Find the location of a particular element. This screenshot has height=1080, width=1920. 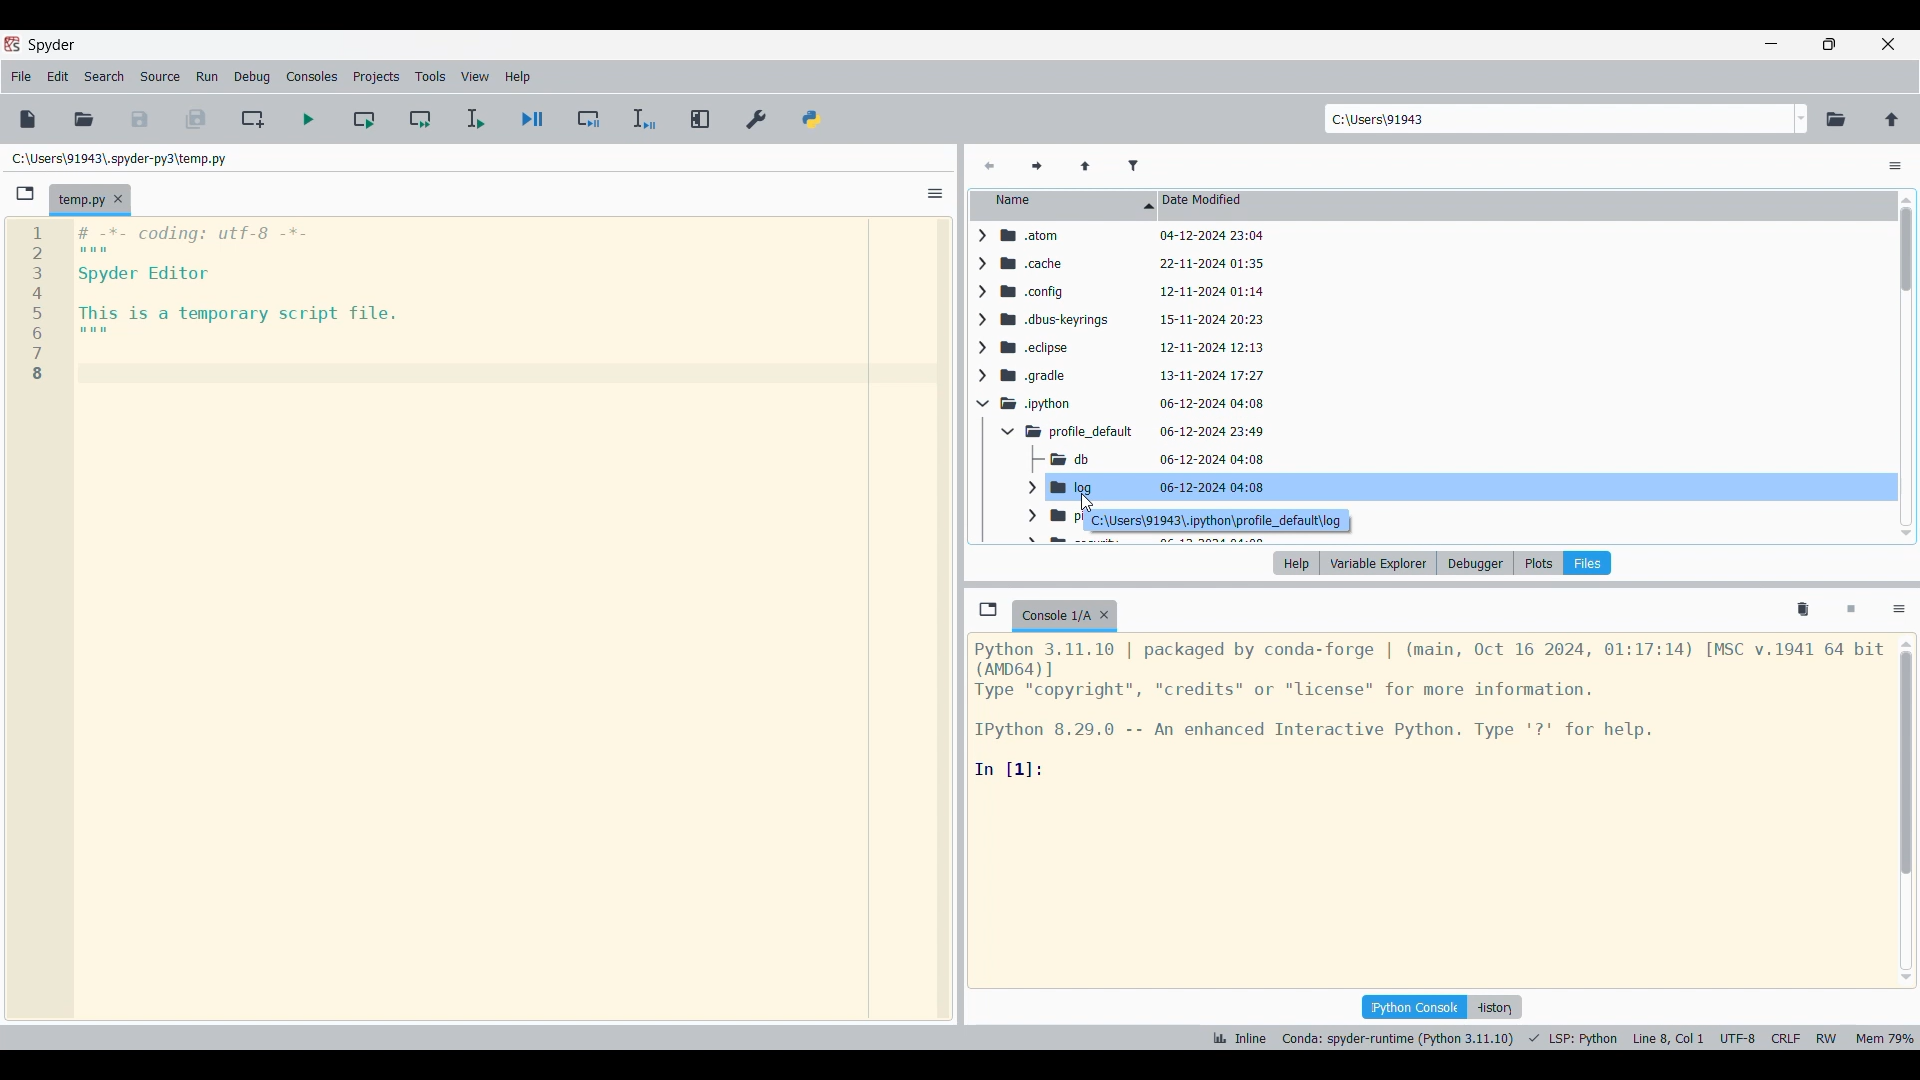

History is located at coordinates (1494, 1007).